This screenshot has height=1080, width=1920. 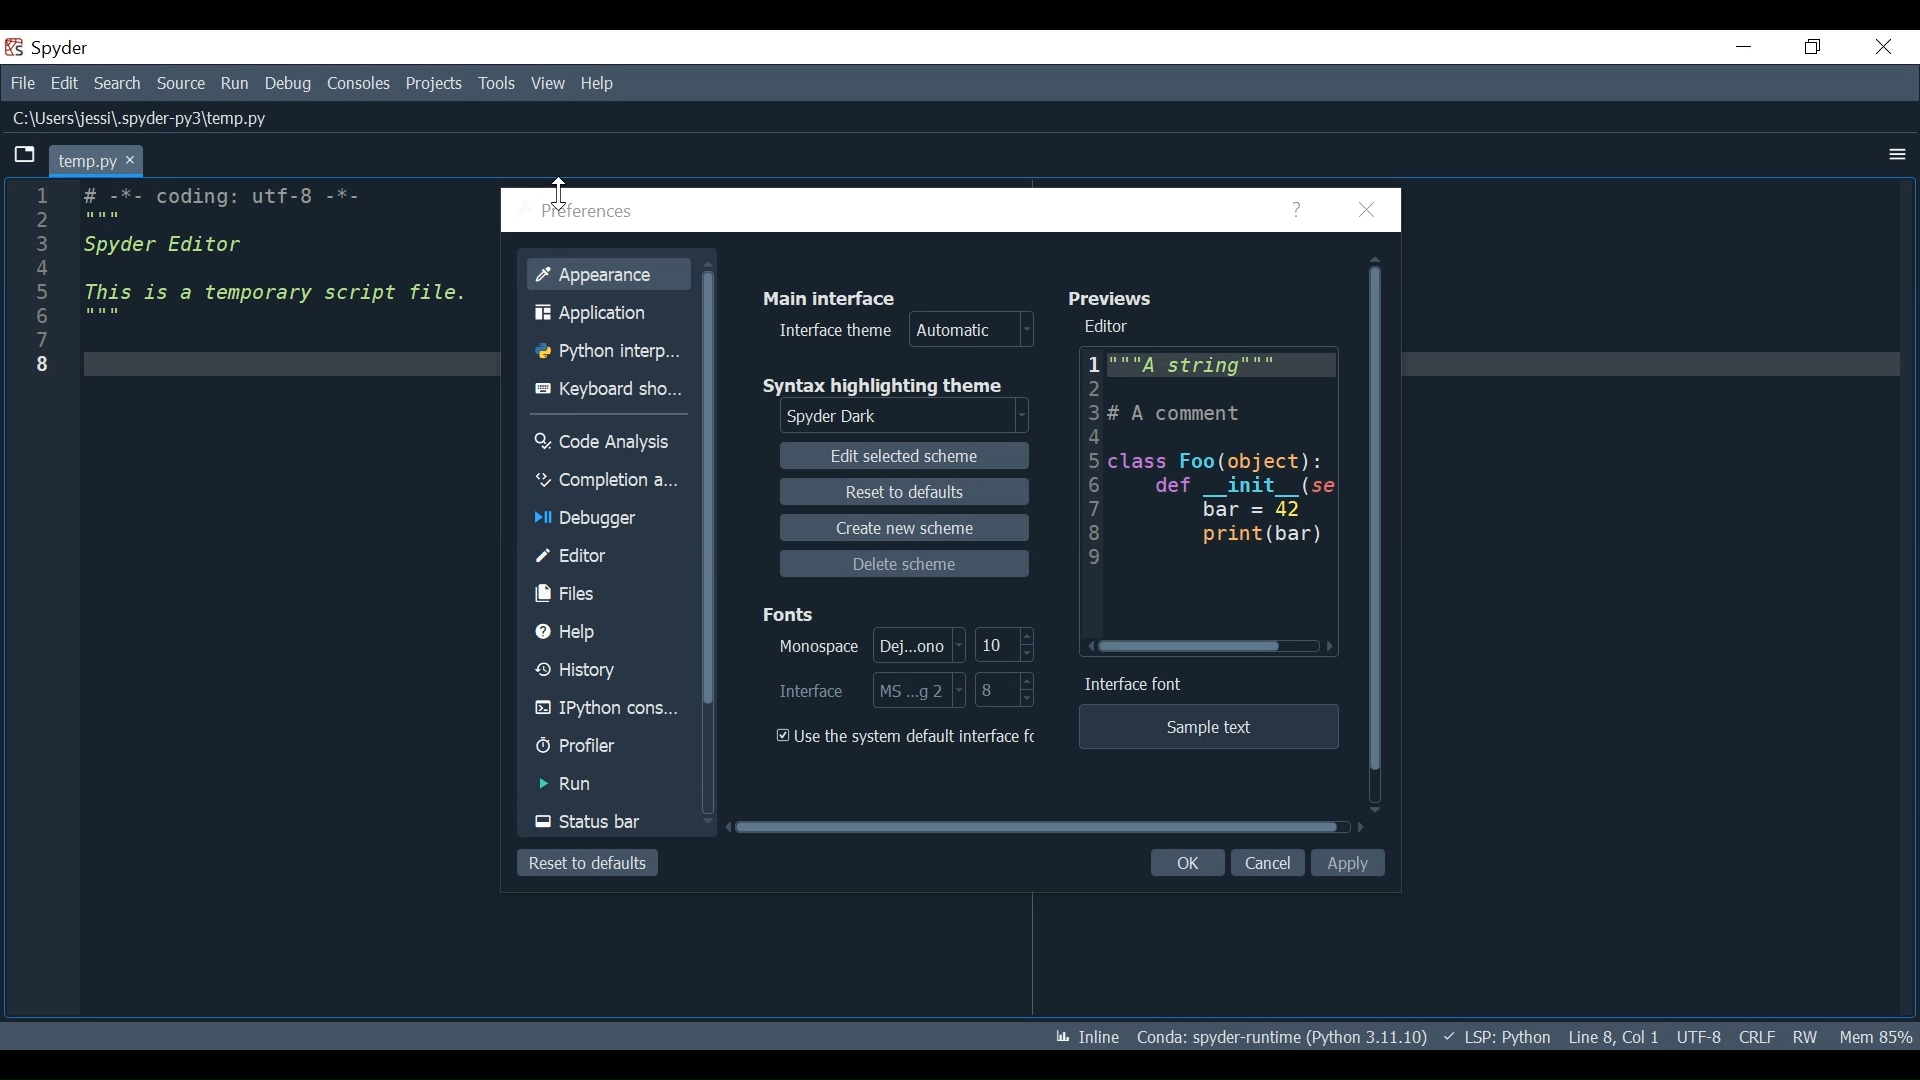 What do you see at coordinates (1370, 211) in the screenshot?
I see `Close` at bounding box center [1370, 211].